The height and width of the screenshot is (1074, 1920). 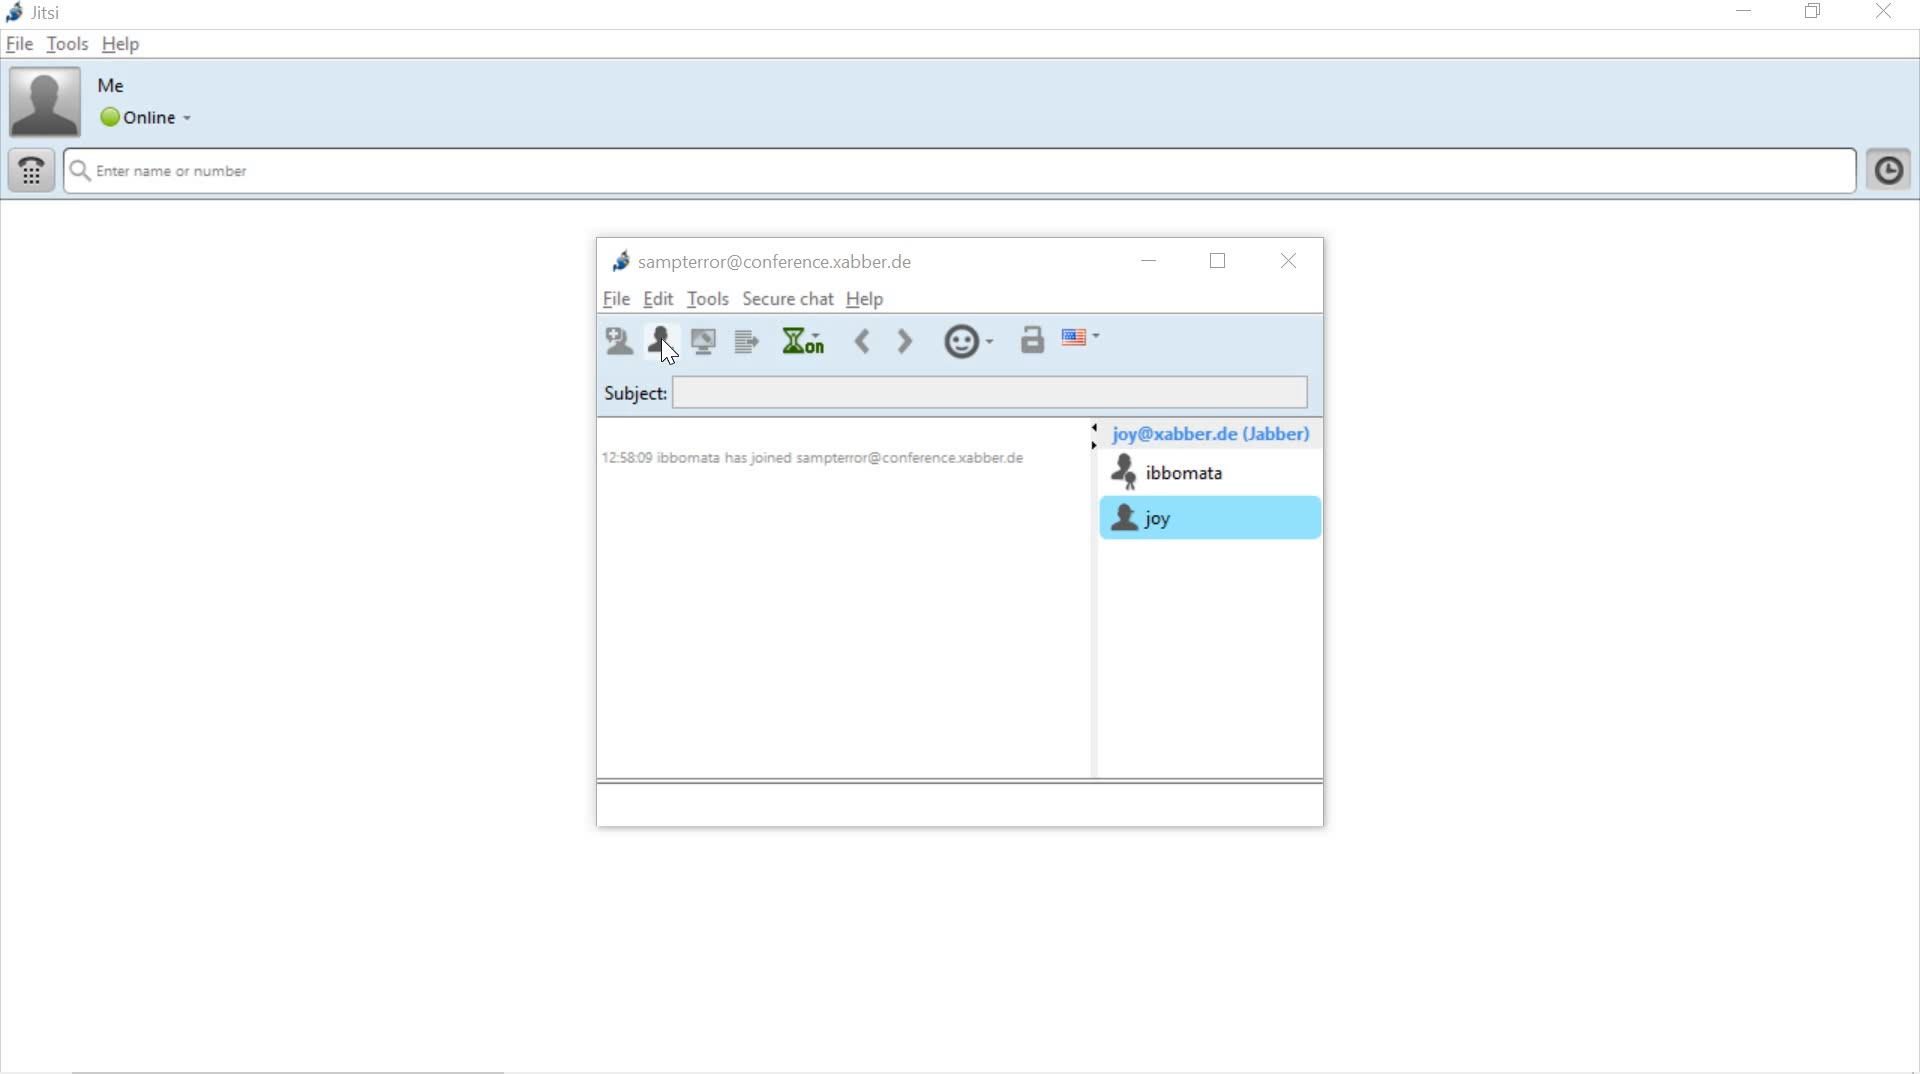 What do you see at coordinates (967, 344) in the screenshot?
I see `insert smilie` at bounding box center [967, 344].